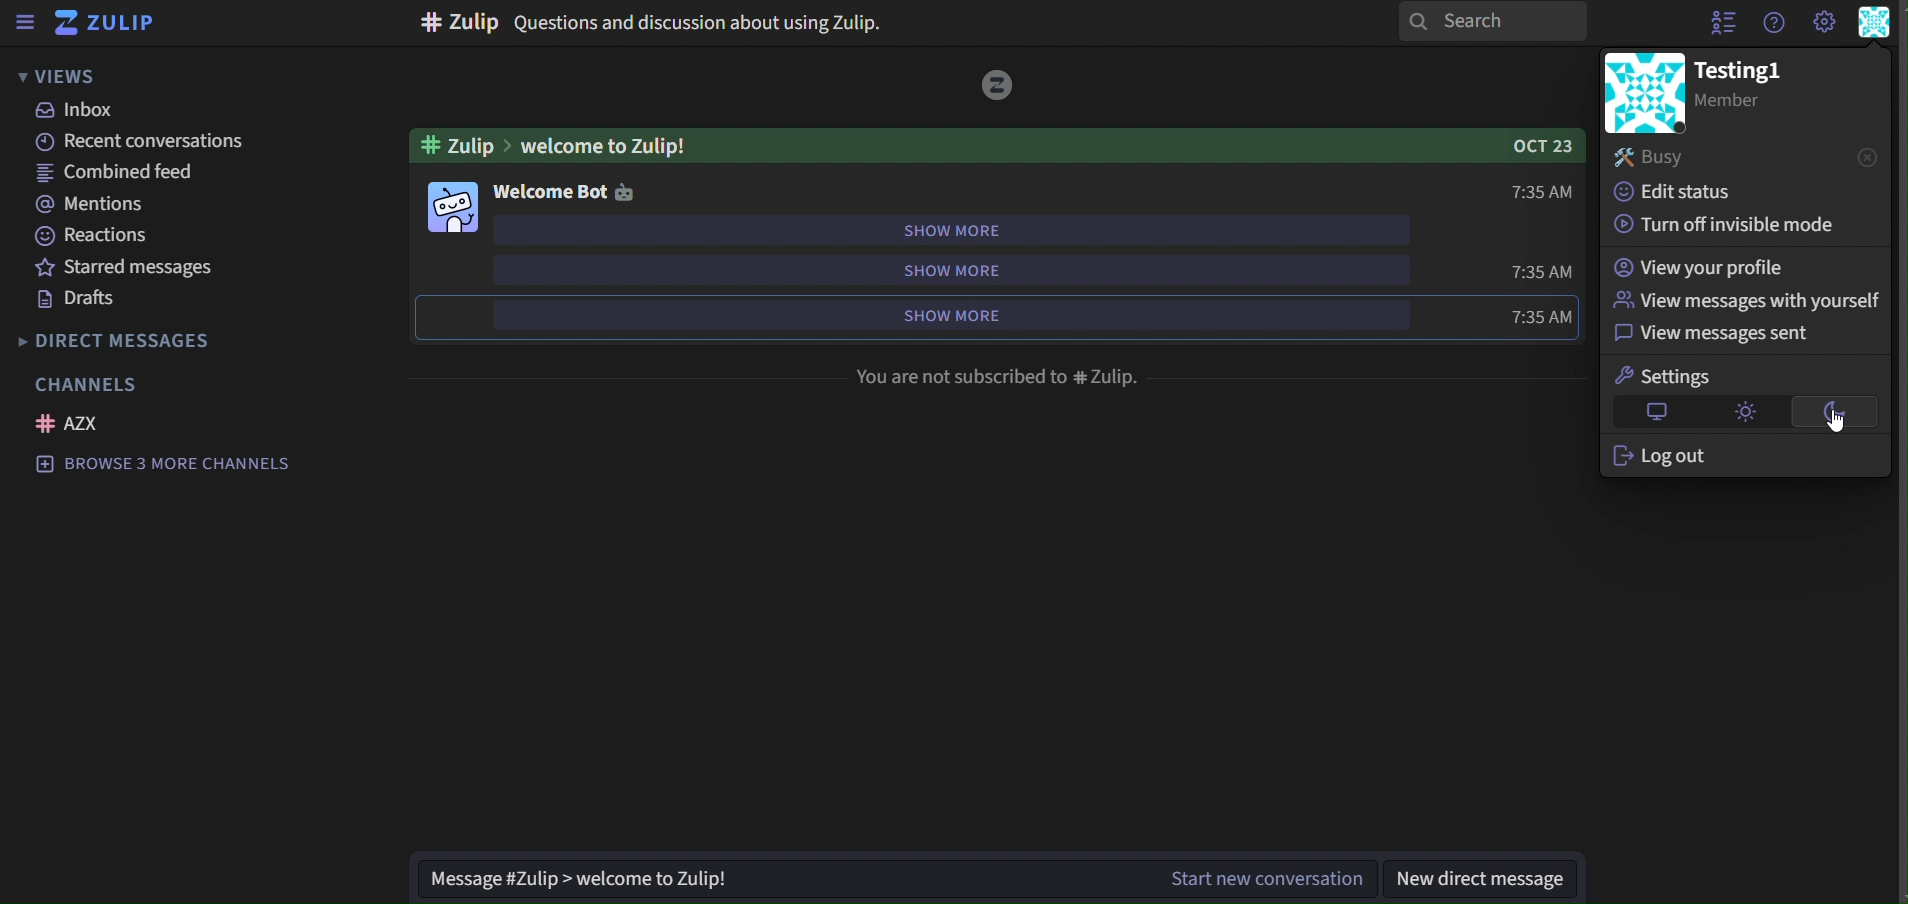  I want to click on dark theme, so click(1836, 414).